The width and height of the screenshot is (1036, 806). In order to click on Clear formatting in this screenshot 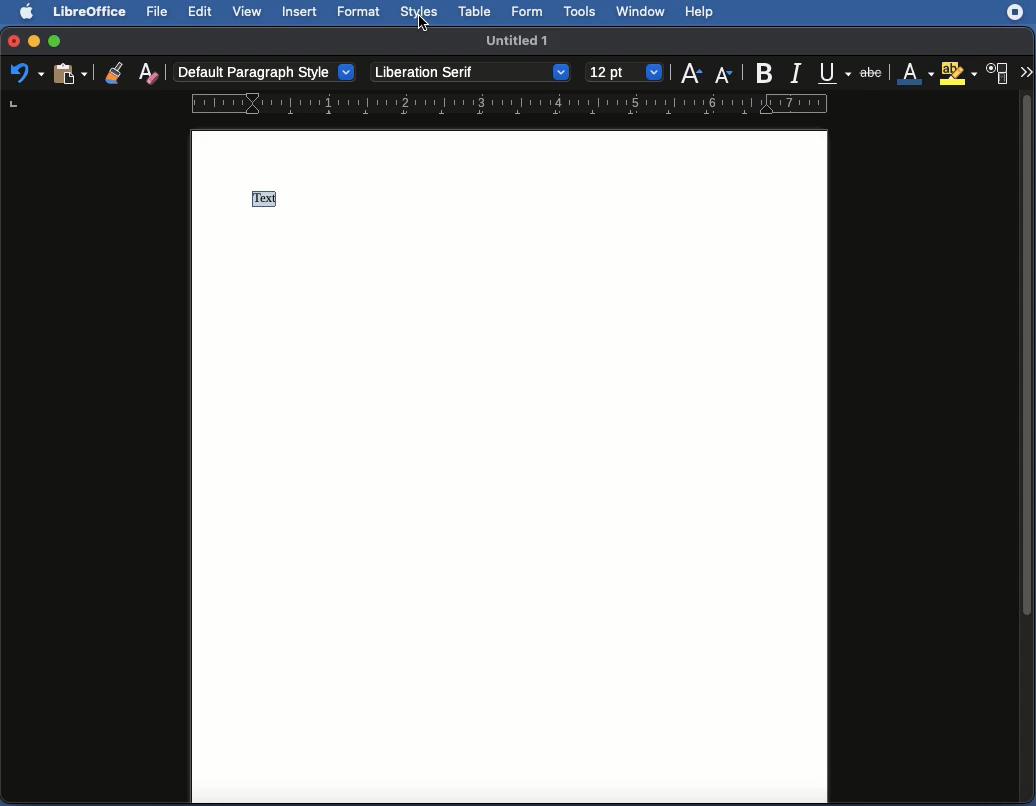, I will do `click(153, 72)`.